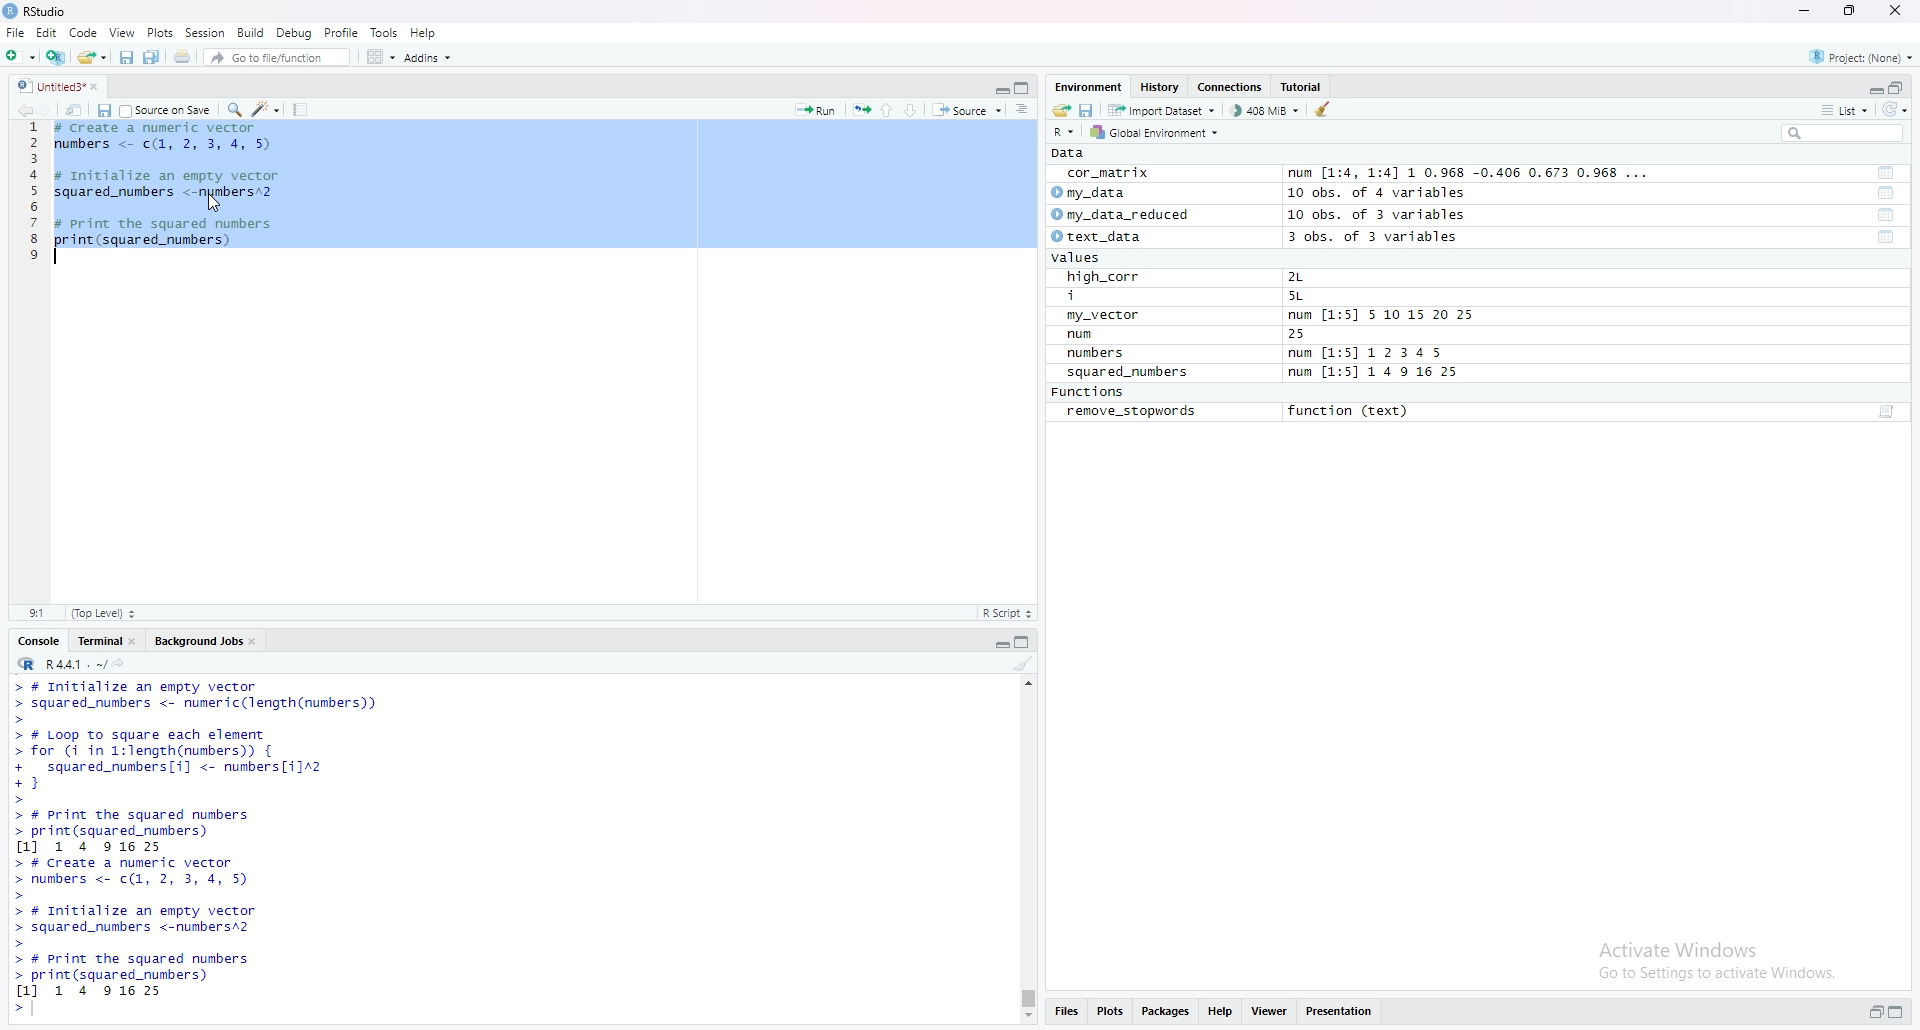 The height and width of the screenshot is (1030, 1920). What do you see at coordinates (1376, 193) in the screenshot?
I see `10 obs. of 4 variables` at bounding box center [1376, 193].